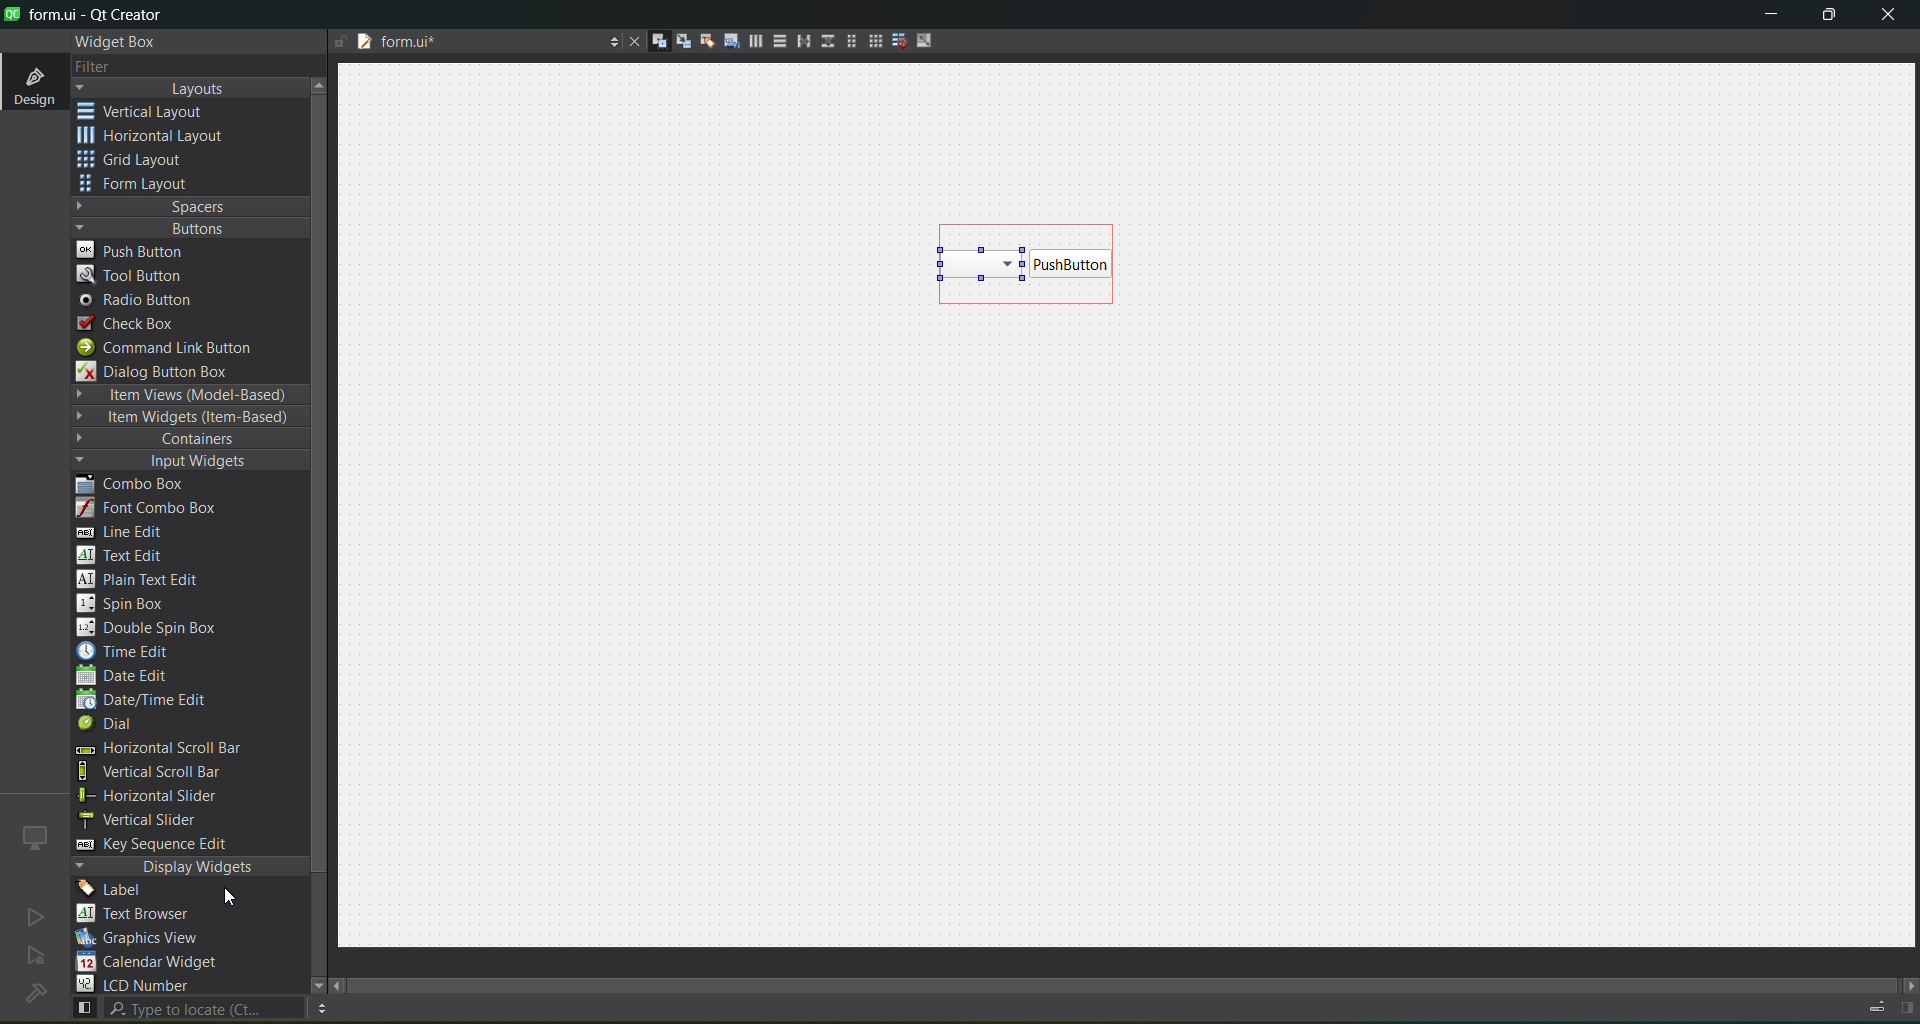 This screenshot has height=1024, width=1920. I want to click on move right, so click(1908, 987).